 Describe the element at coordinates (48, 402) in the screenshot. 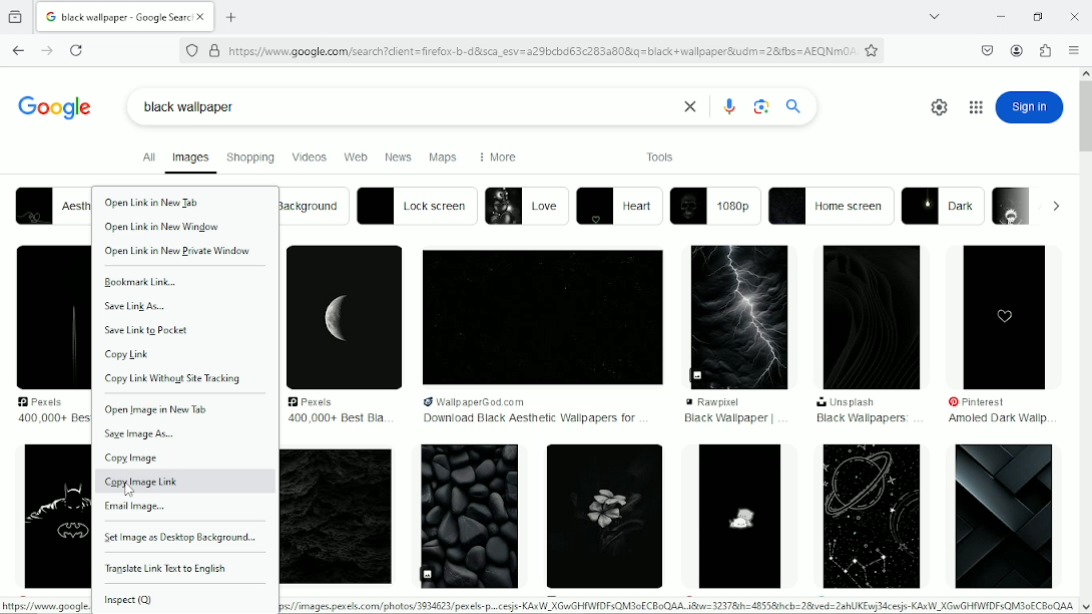

I see `pexels` at that location.